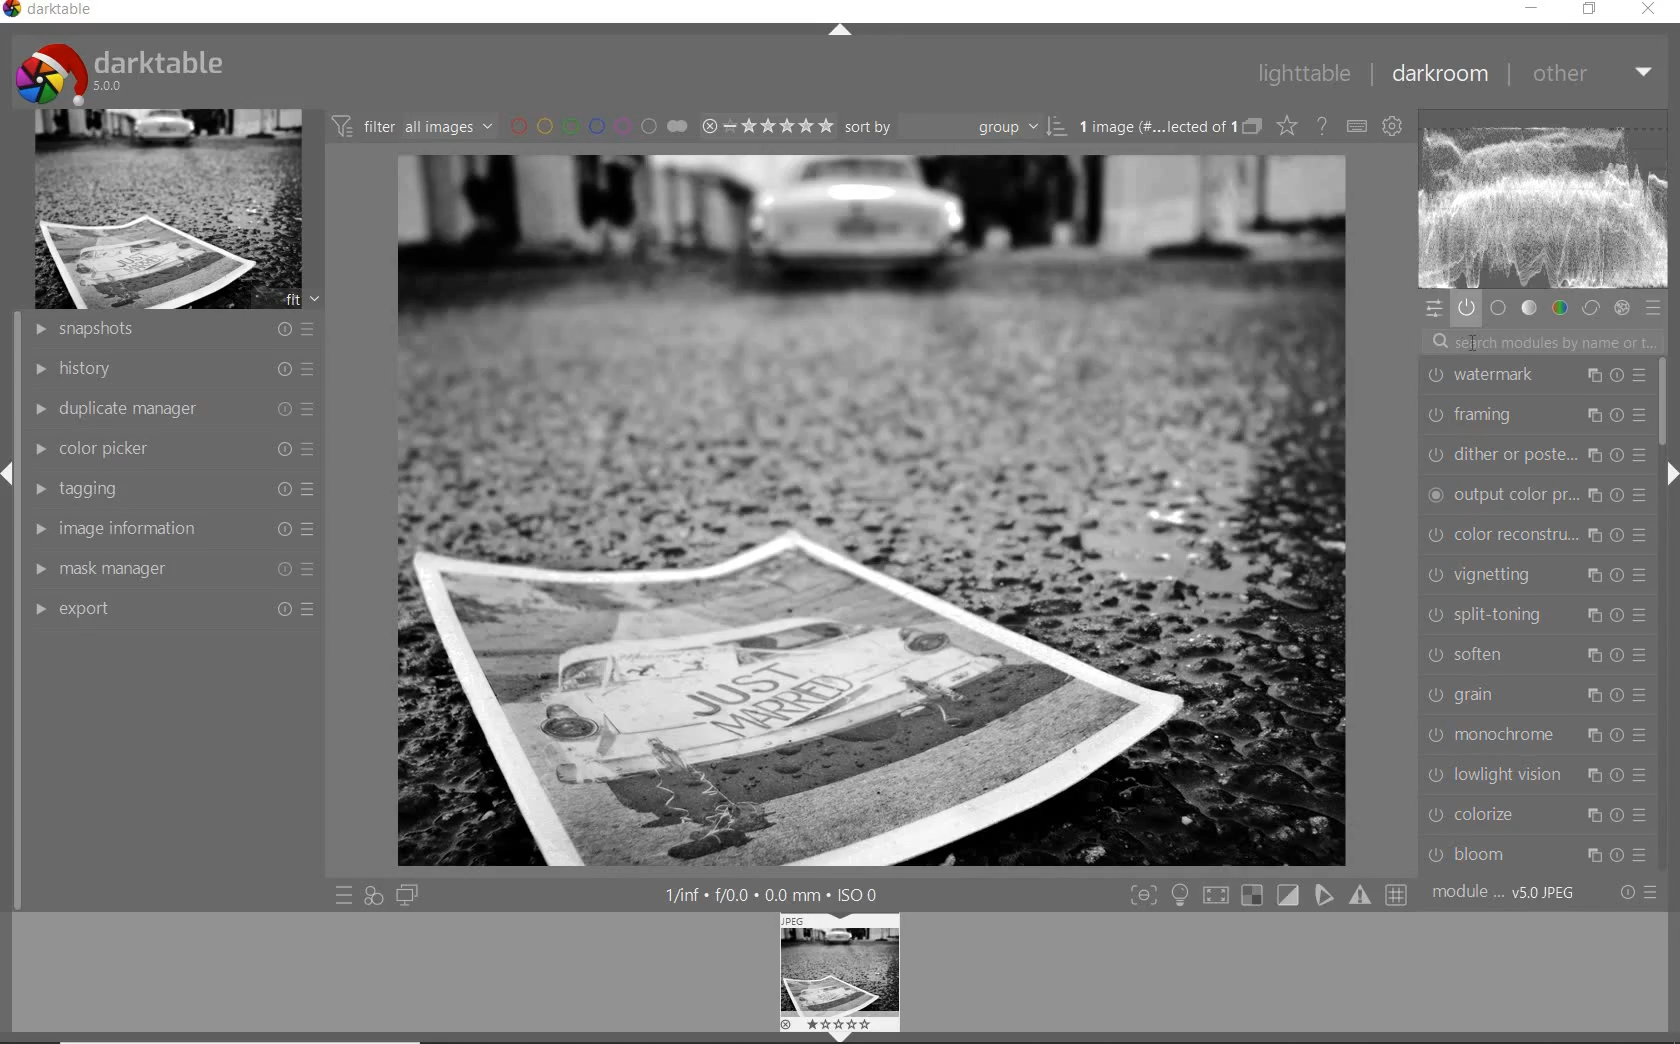 This screenshot has height=1044, width=1680. What do you see at coordinates (1536, 854) in the screenshot?
I see `bloom` at bounding box center [1536, 854].